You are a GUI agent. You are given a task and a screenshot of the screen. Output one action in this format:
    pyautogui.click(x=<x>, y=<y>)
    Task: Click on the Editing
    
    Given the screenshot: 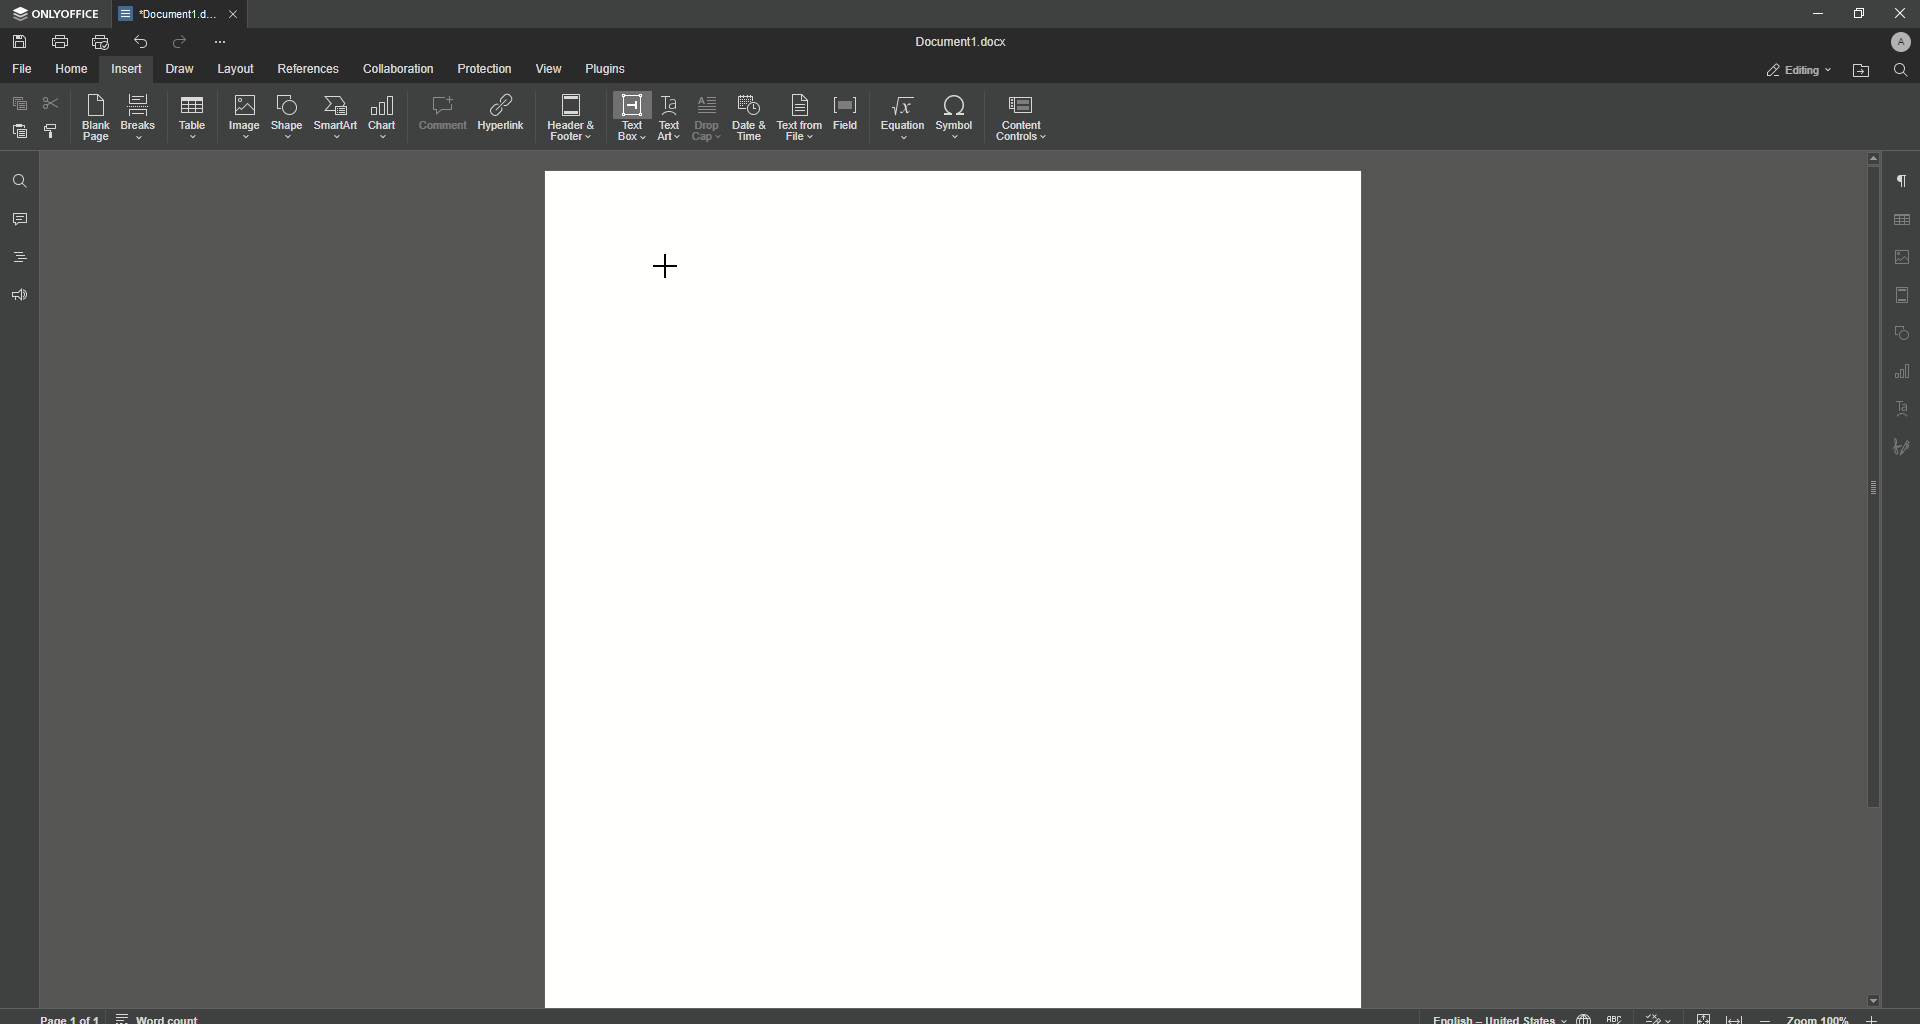 What is the action you would take?
    pyautogui.click(x=1802, y=70)
    